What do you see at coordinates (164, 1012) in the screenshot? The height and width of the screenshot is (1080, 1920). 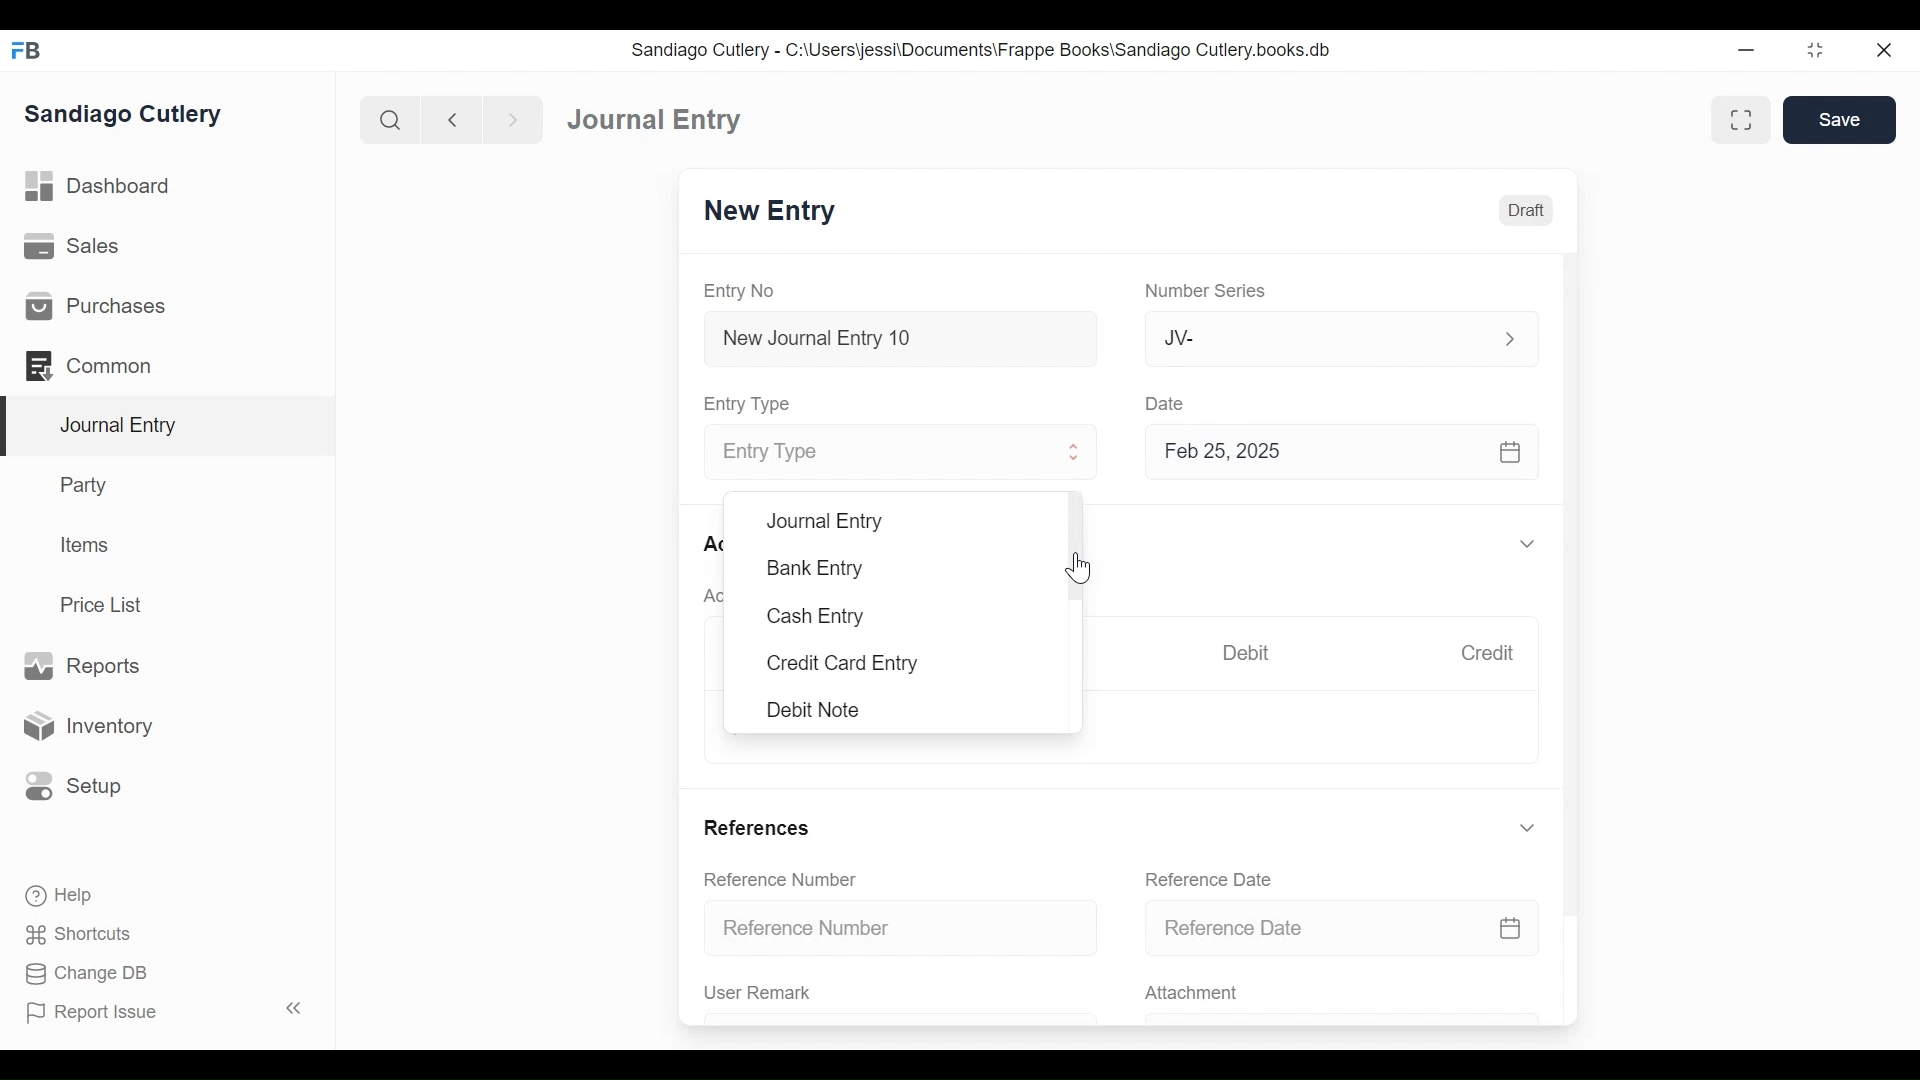 I see `Report Issue` at bounding box center [164, 1012].